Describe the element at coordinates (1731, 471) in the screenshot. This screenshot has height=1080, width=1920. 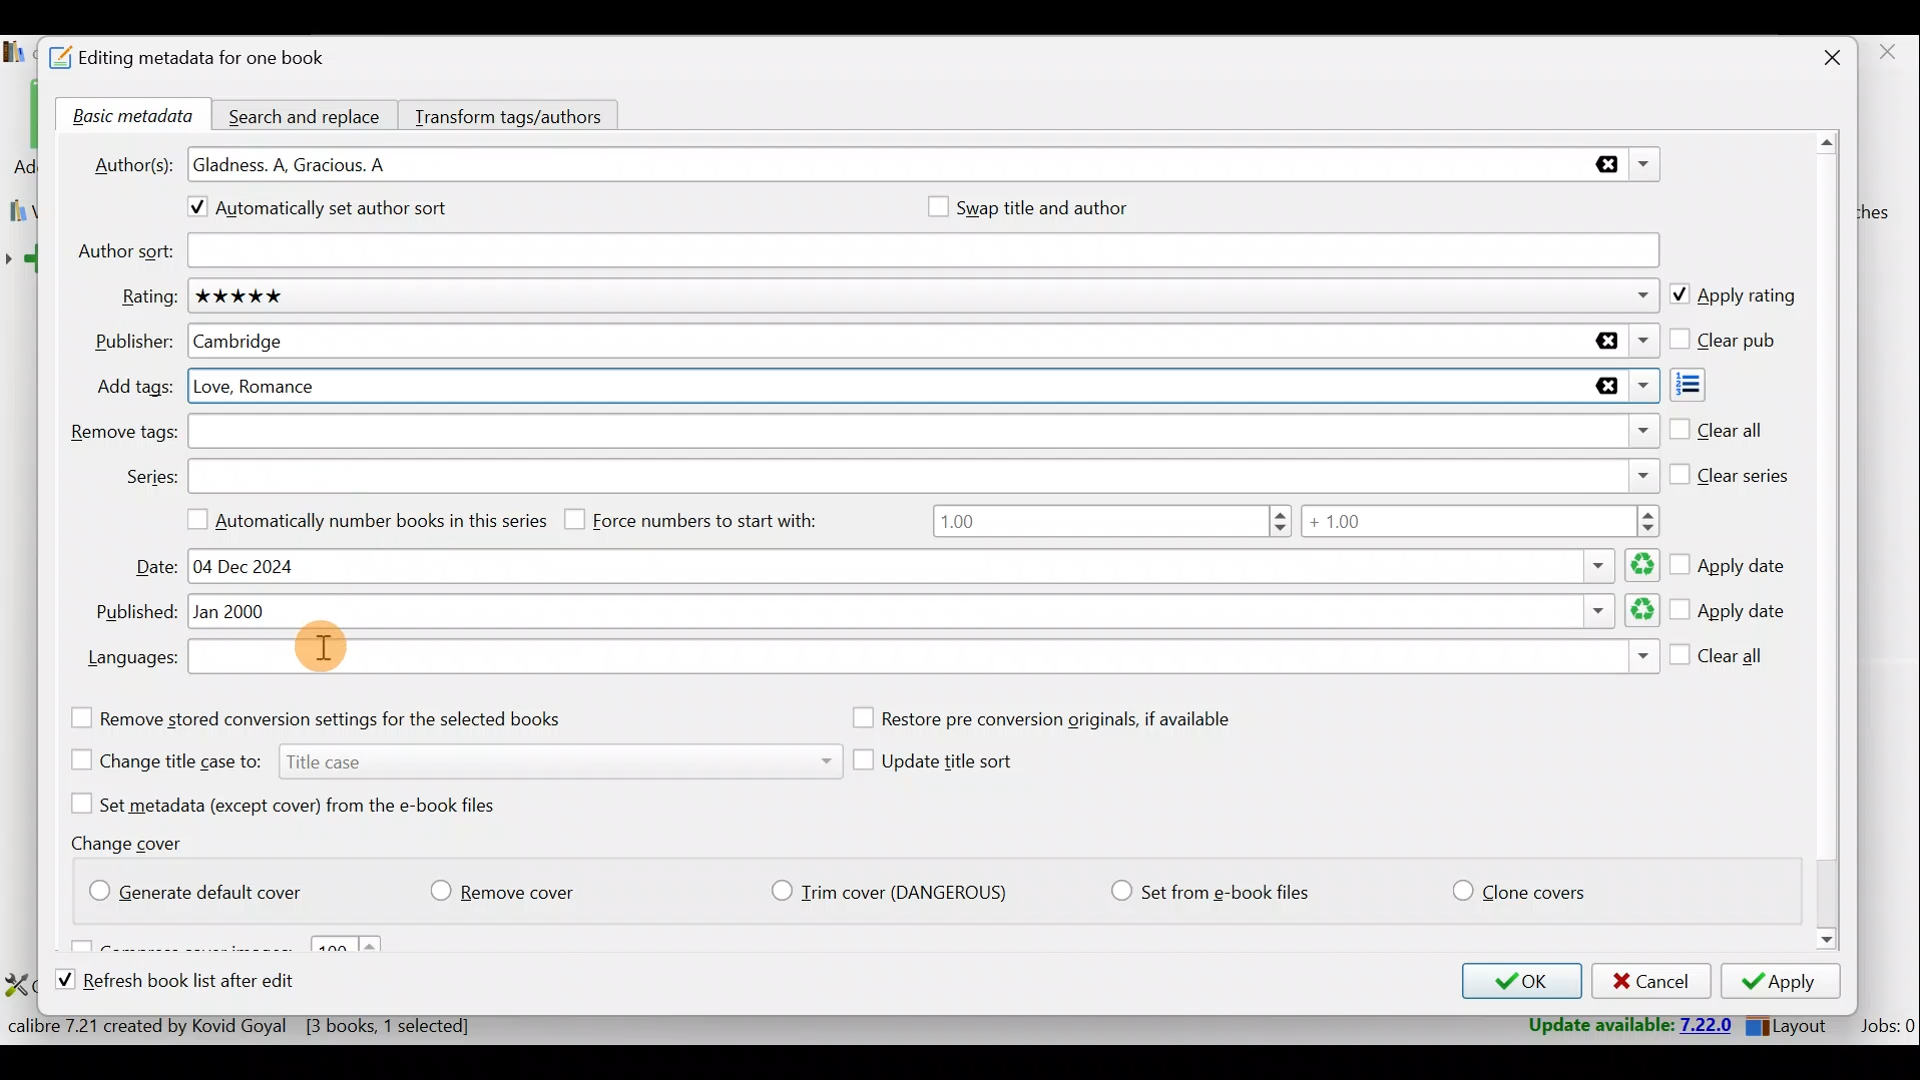
I see `Clear series` at that location.